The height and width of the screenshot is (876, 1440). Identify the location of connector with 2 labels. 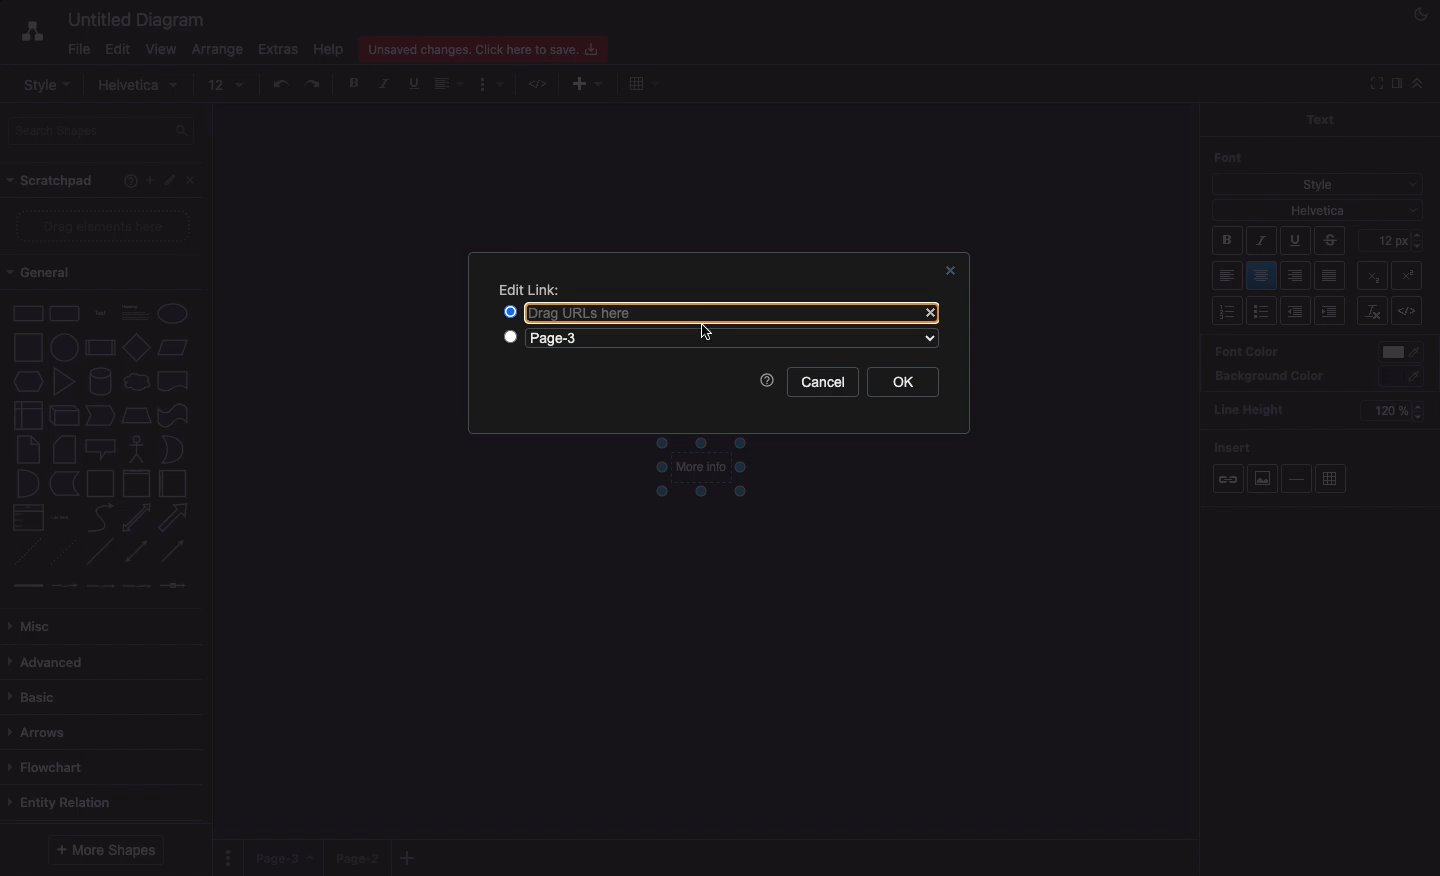
(100, 586).